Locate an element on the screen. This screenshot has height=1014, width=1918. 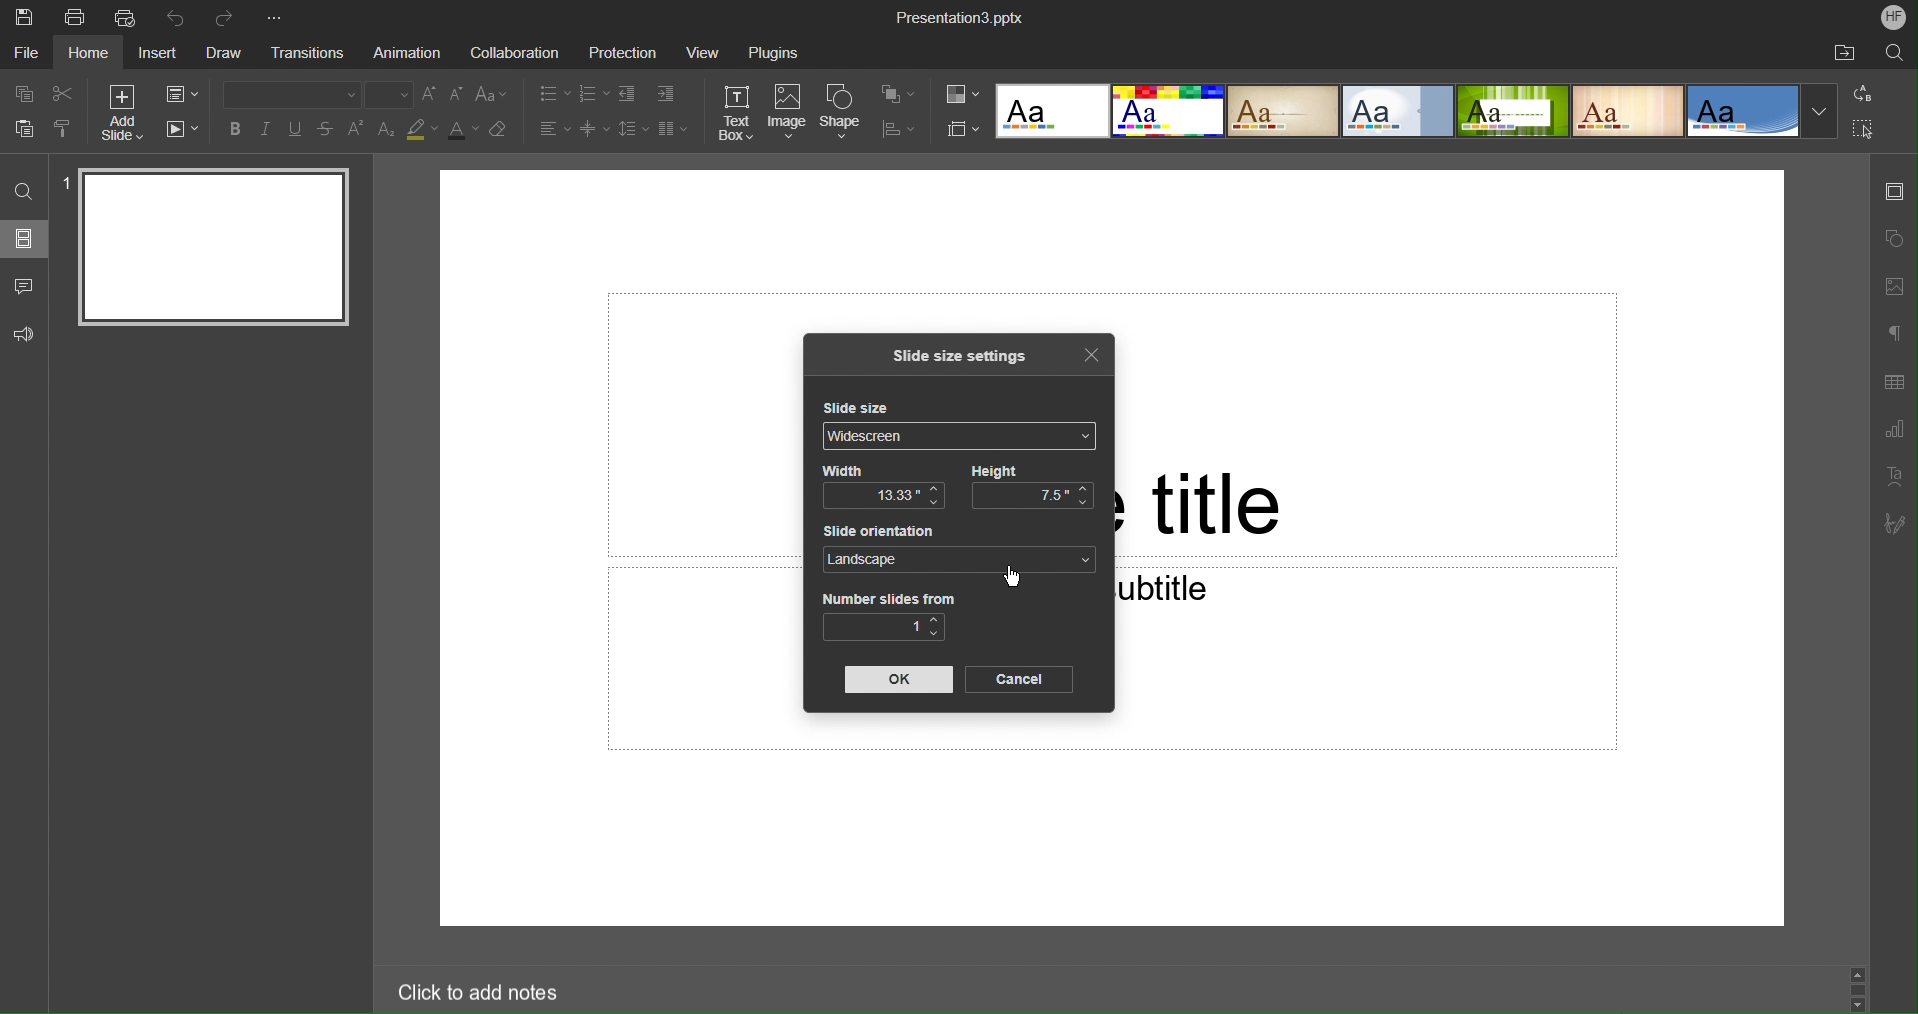
Slide size is located at coordinates (864, 409).